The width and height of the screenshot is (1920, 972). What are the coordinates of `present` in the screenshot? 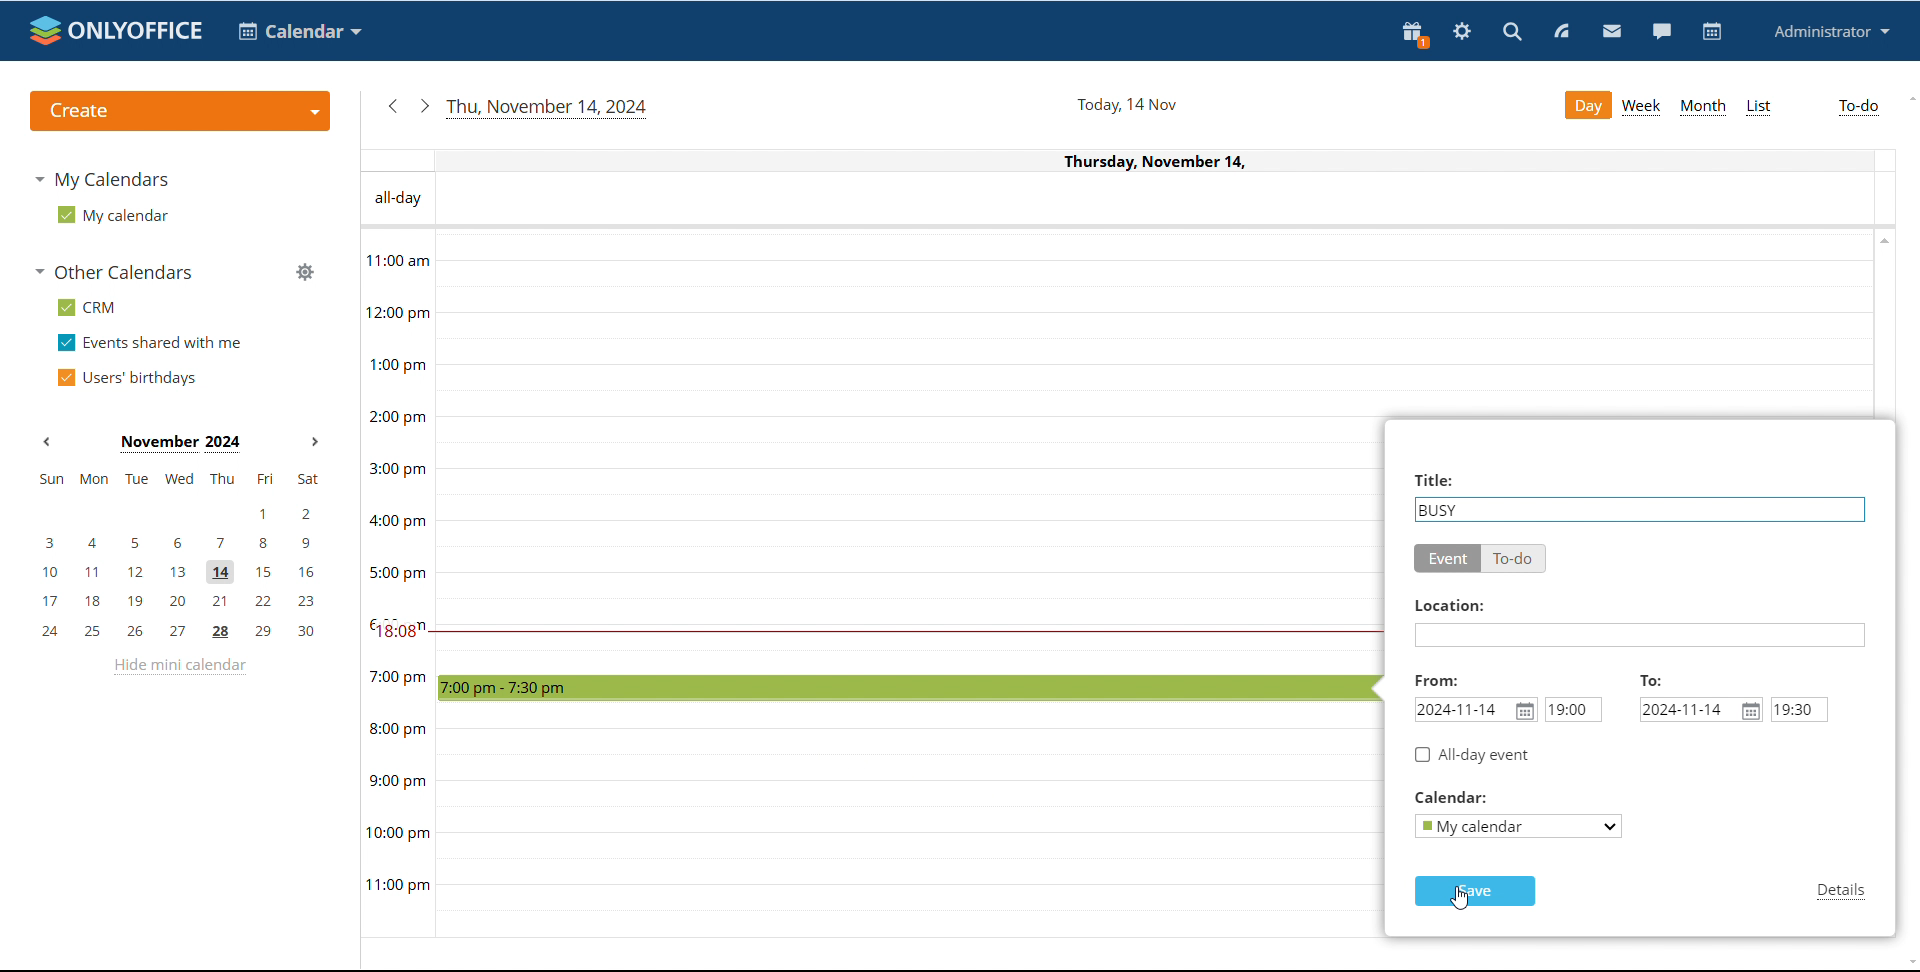 It's located at (1415, 34).